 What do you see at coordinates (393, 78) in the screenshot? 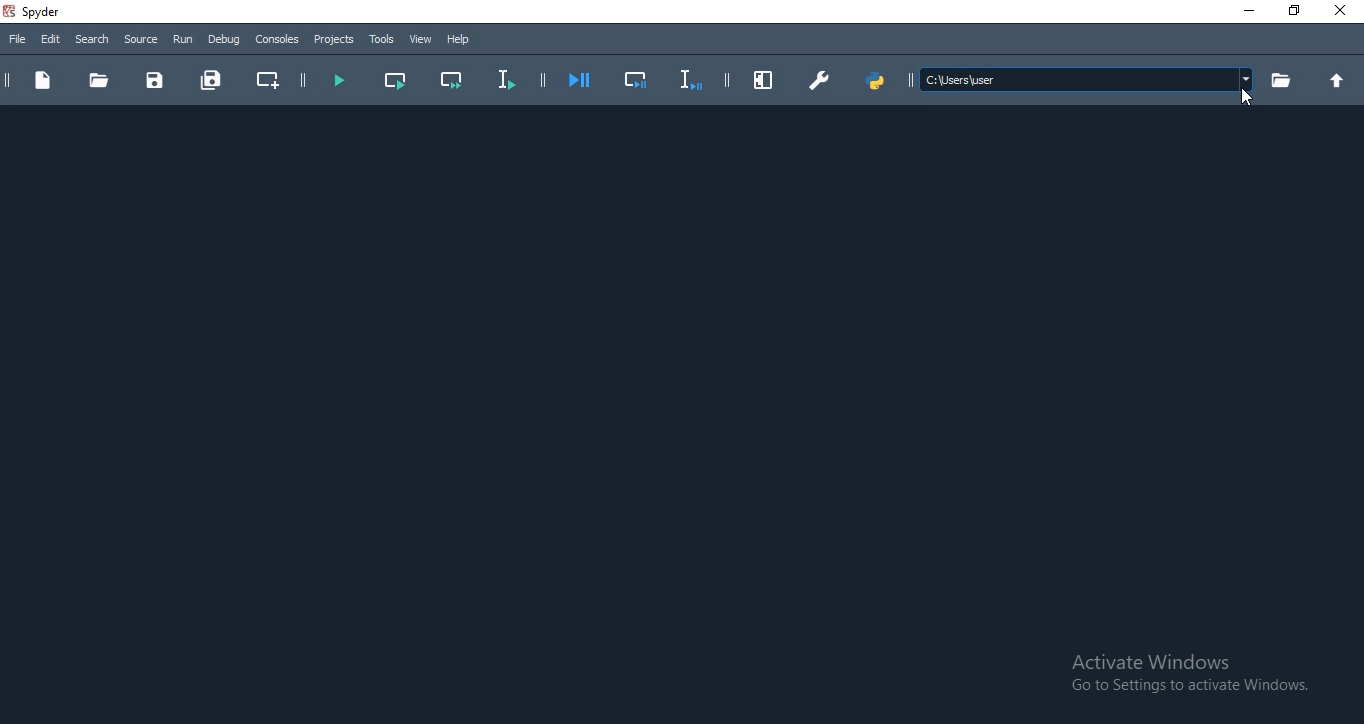
I see `run current cell` at bounding box center [393, 78].